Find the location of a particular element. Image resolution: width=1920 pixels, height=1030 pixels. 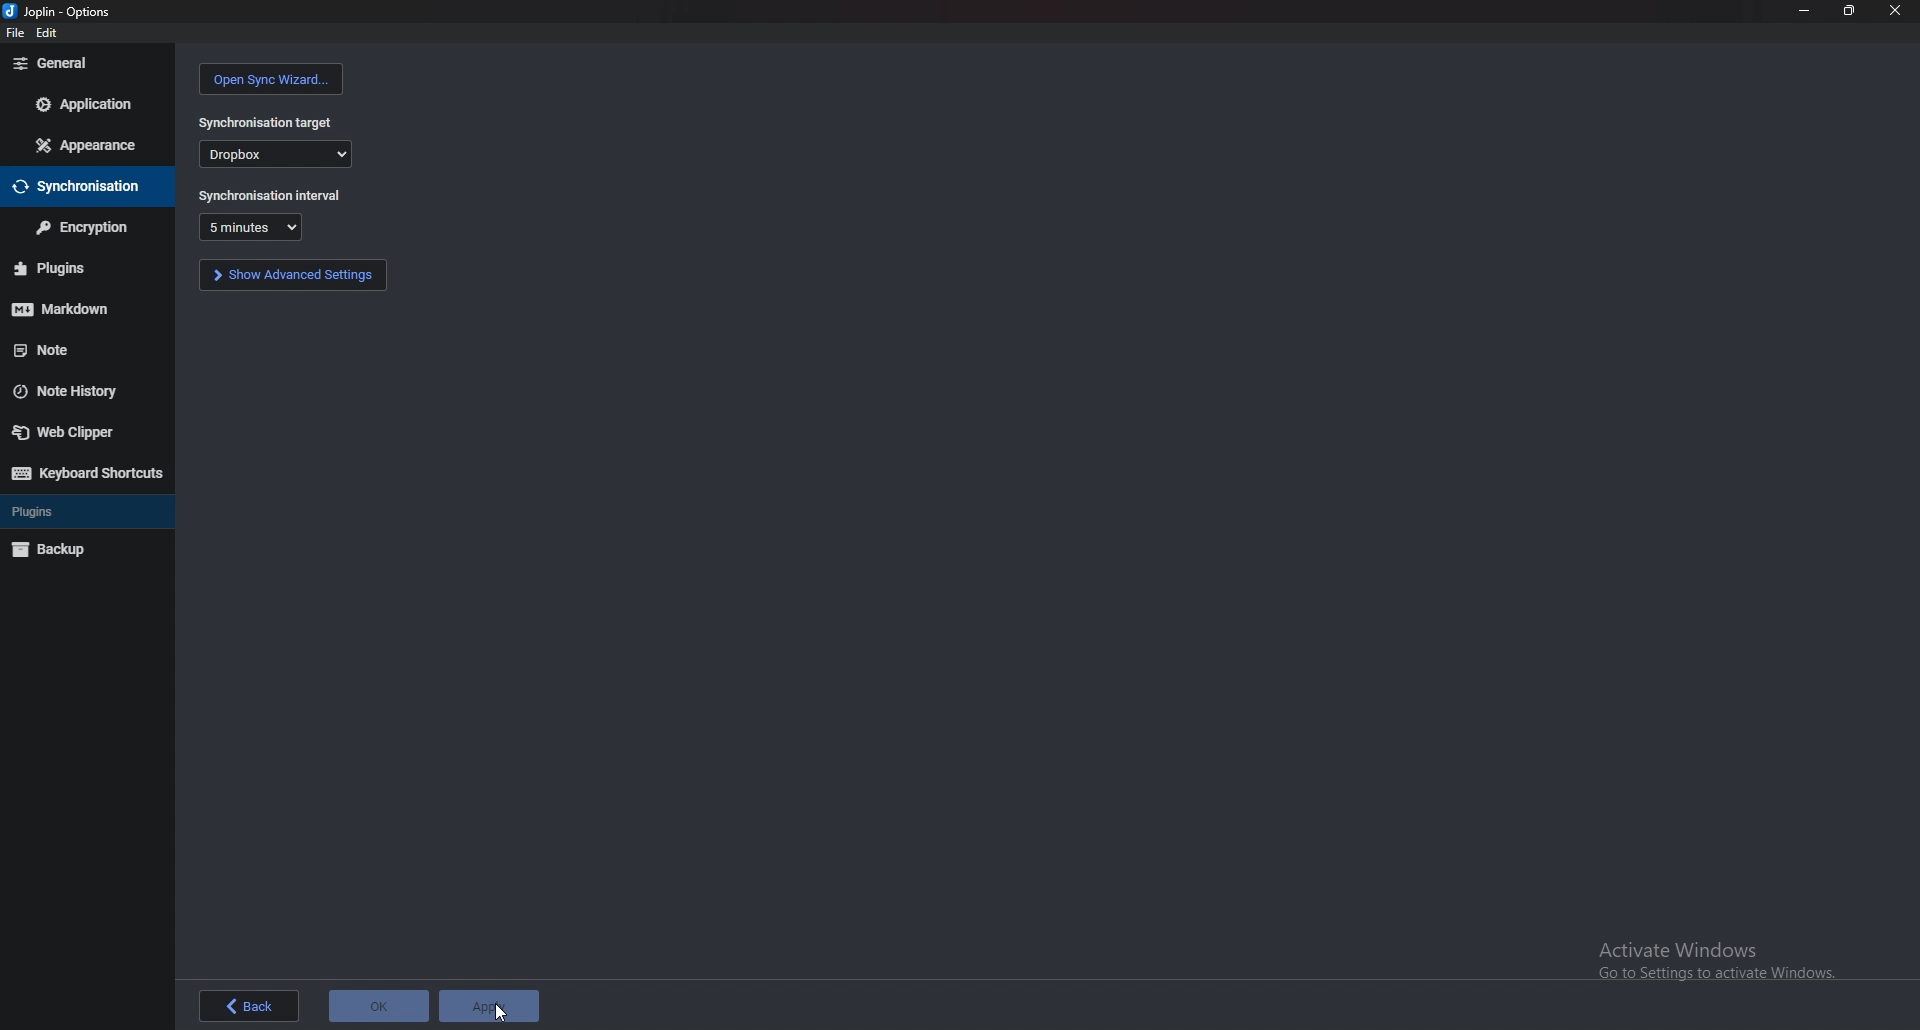

plugins is located at coordinates (75, 267).